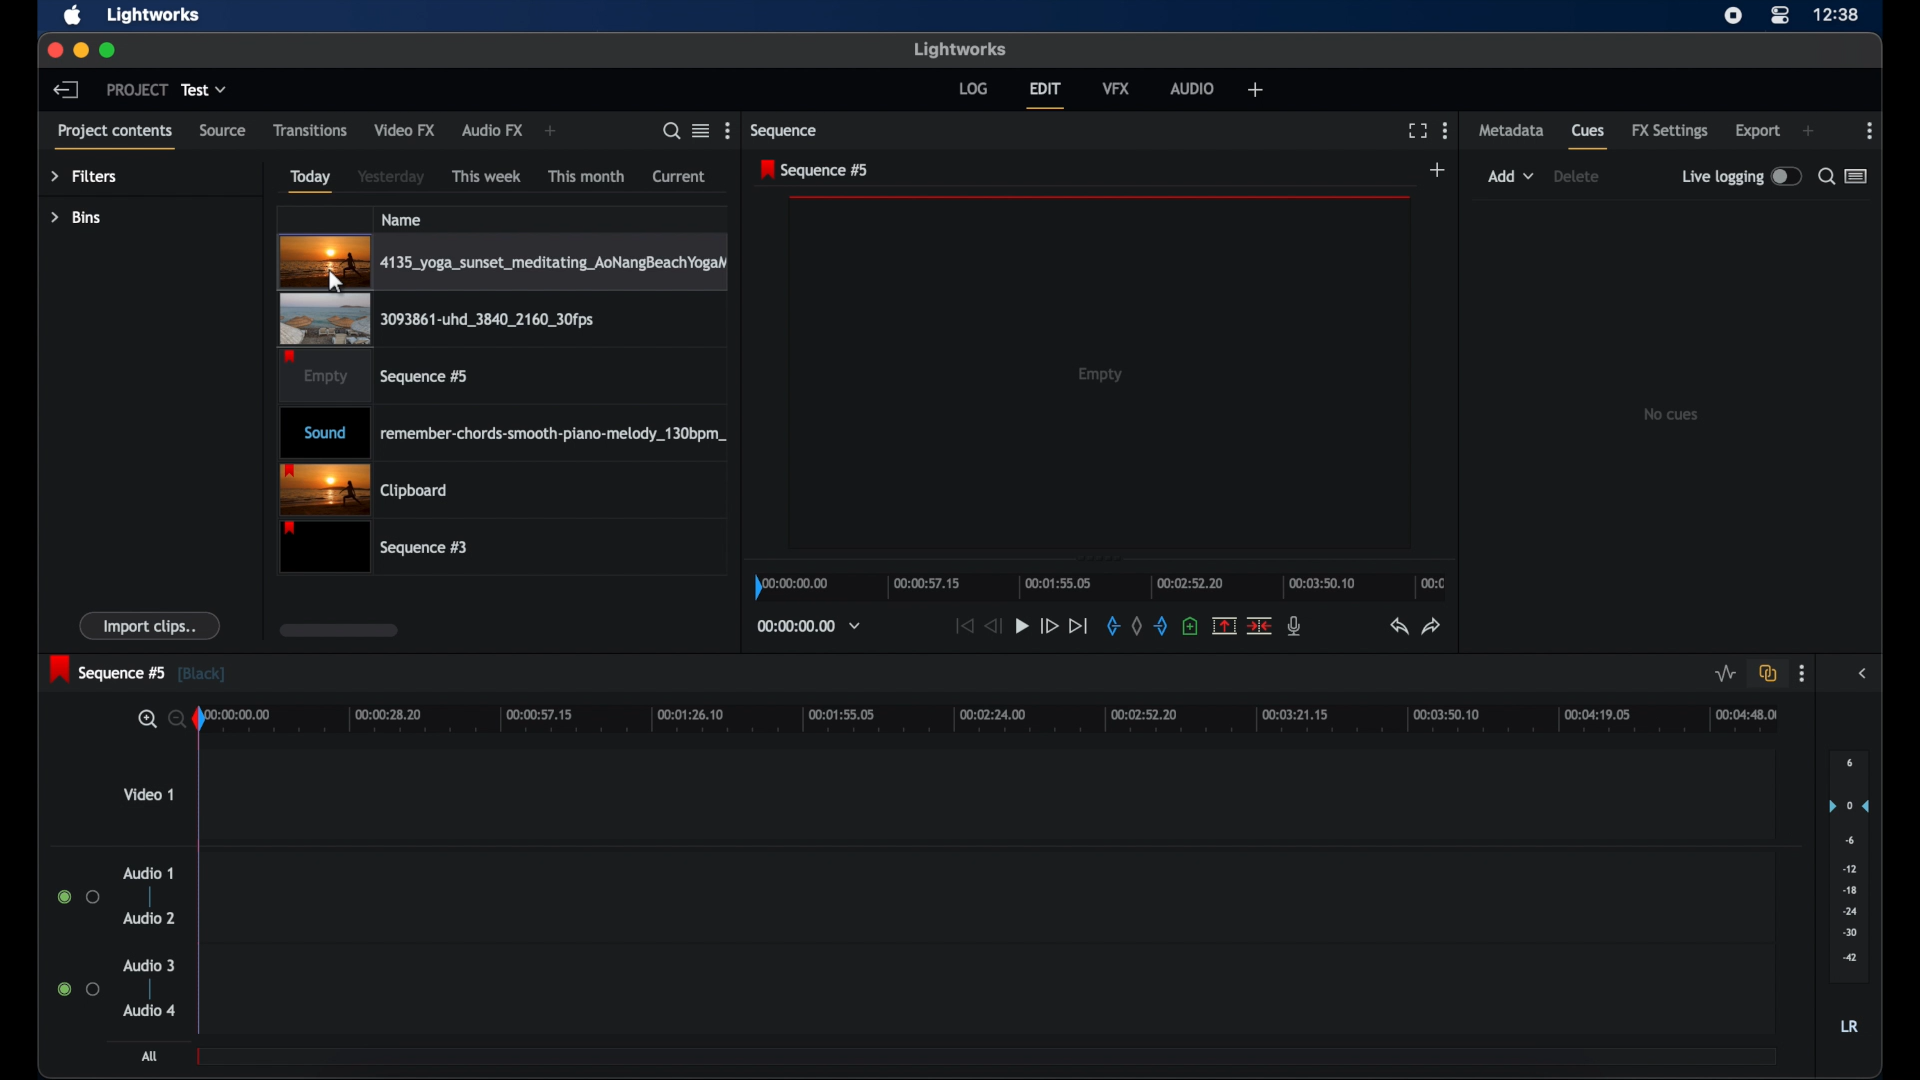 This screenshot has width=1920, height=1080. I want to click on video clip, so click(372, 377).